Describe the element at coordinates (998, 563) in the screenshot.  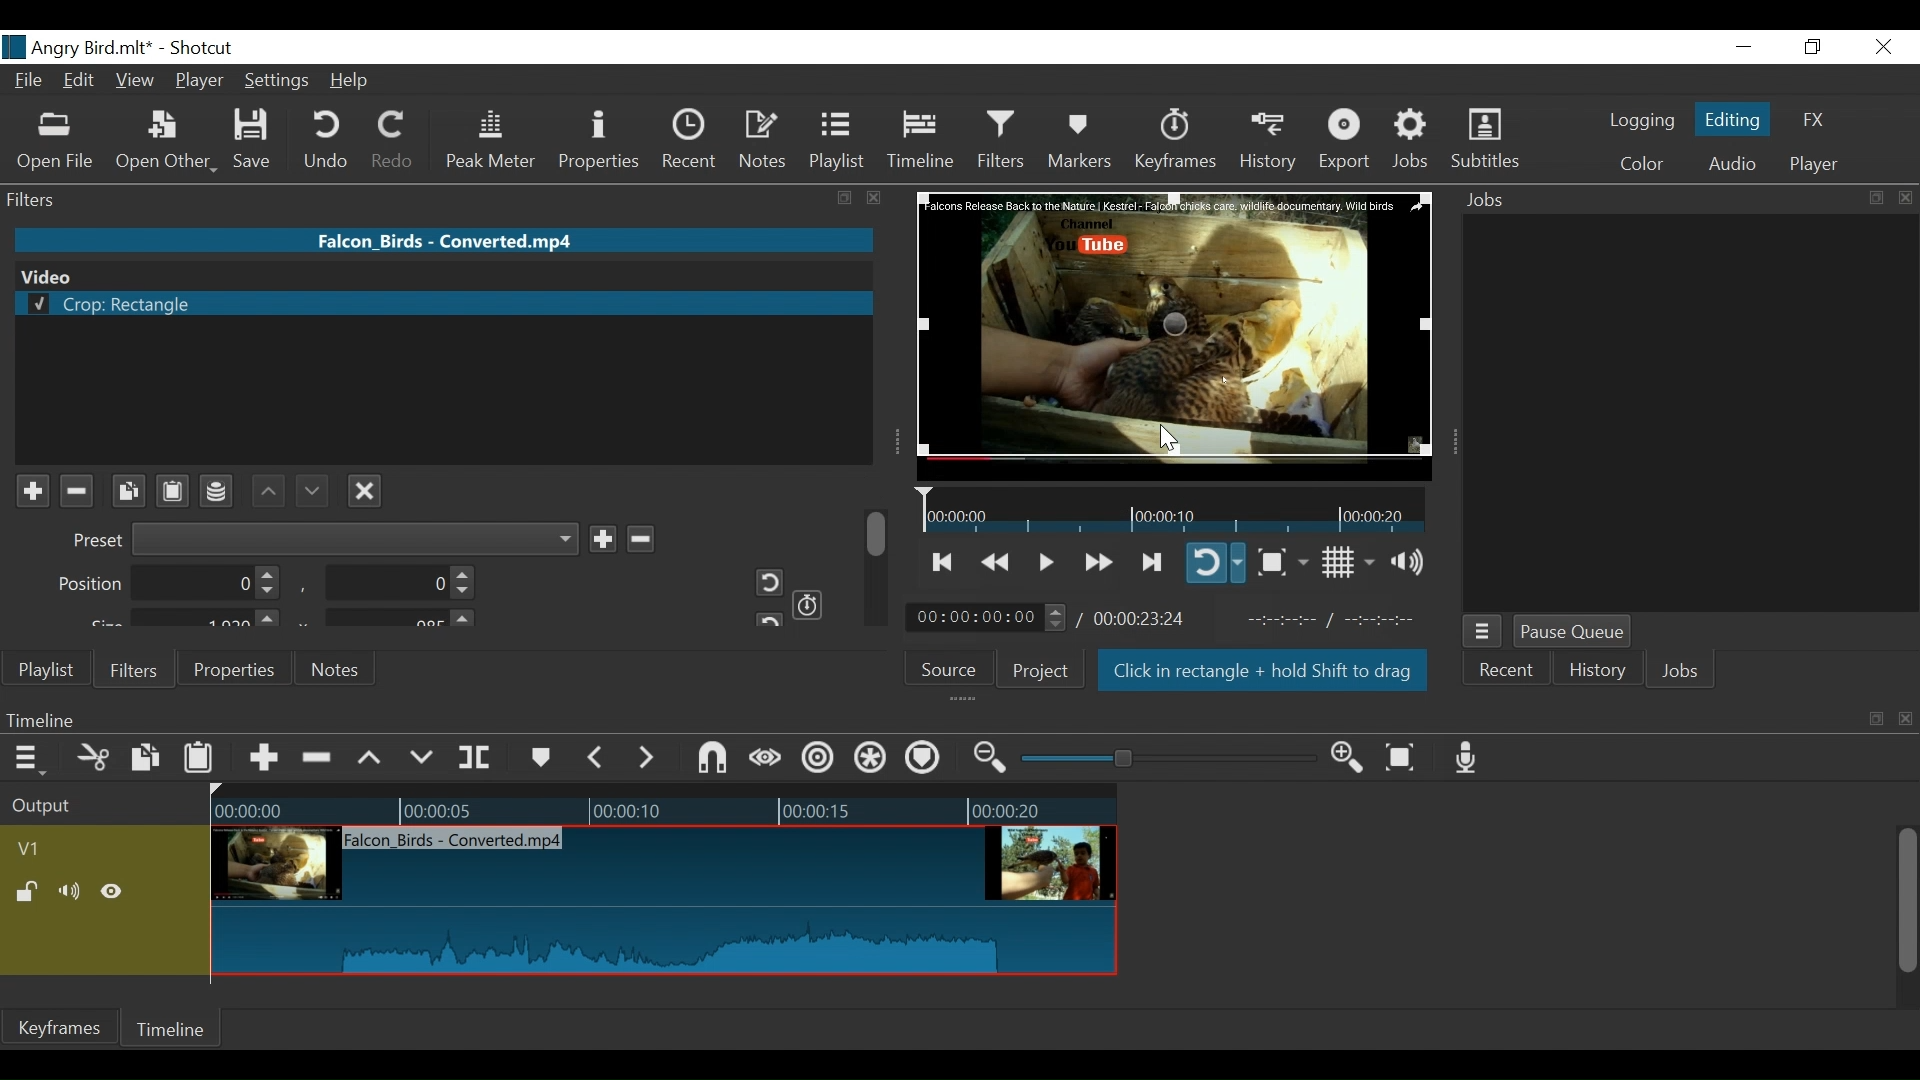
I see `Play backward quickly` at that location.